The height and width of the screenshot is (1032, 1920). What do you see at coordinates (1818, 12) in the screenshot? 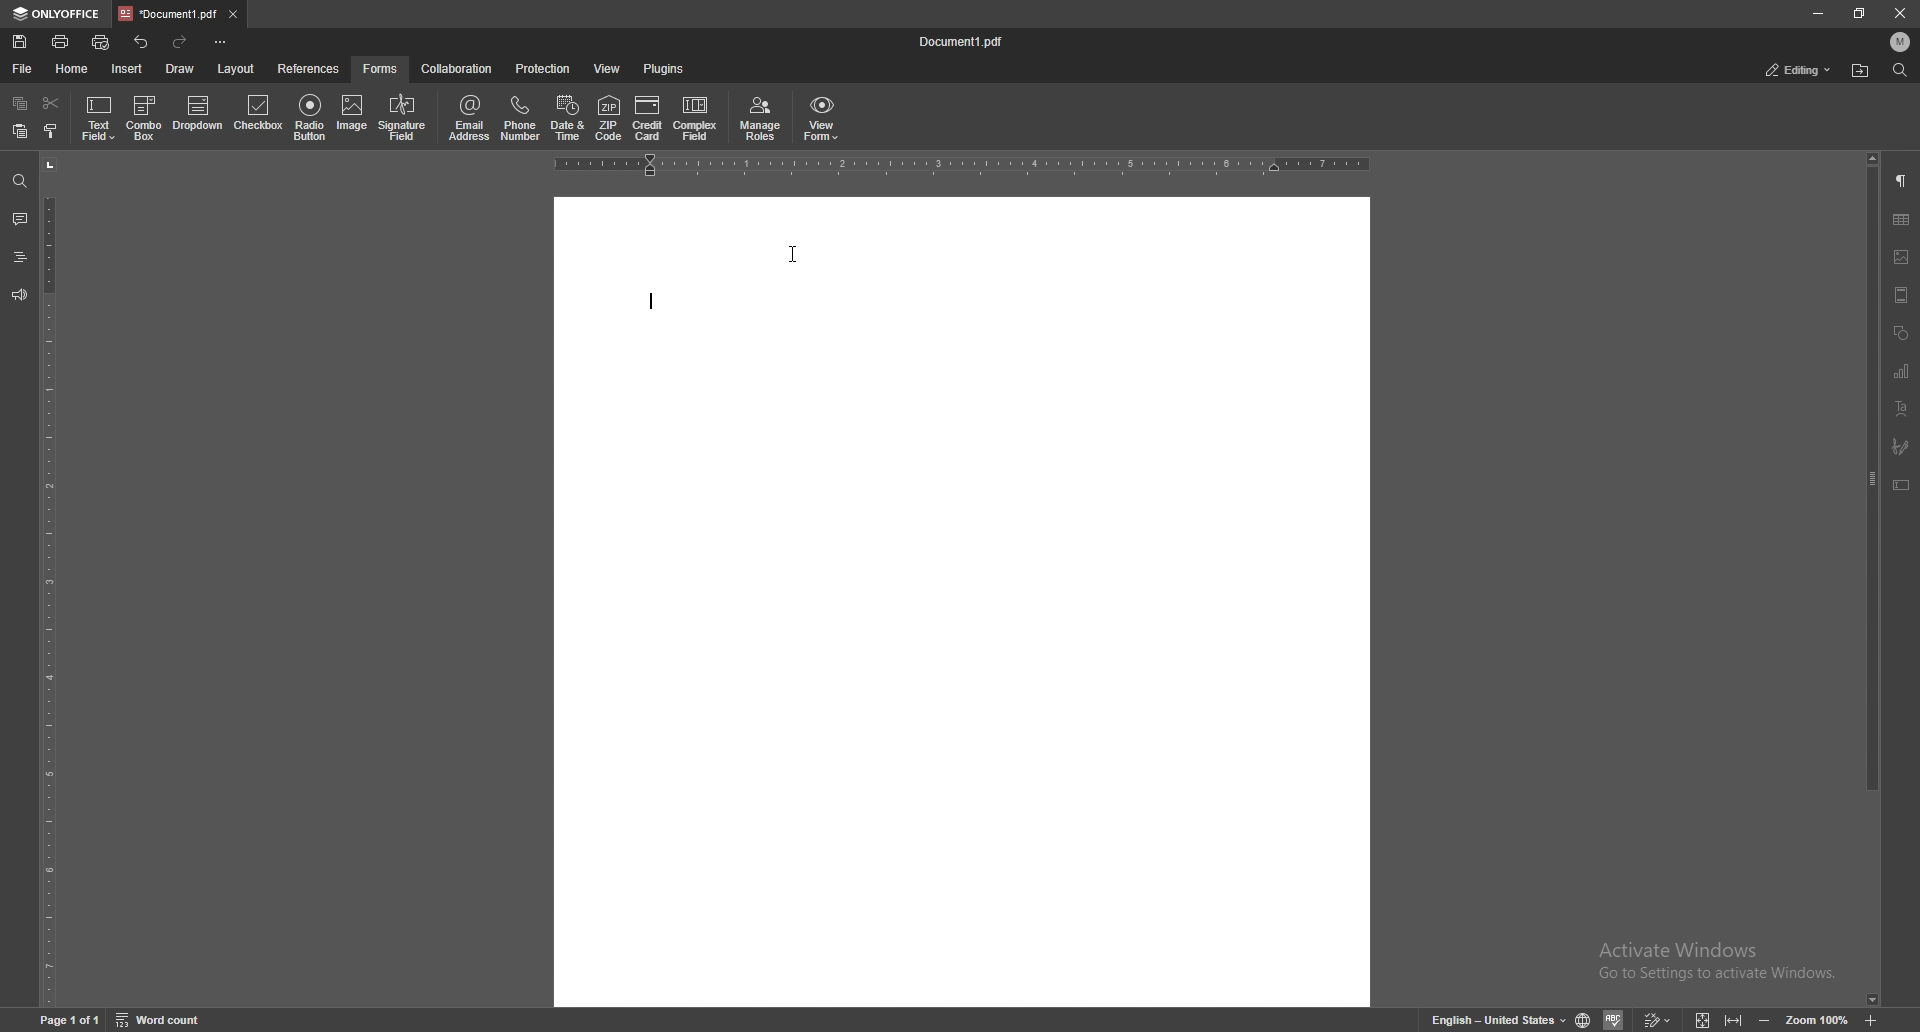
I see `minimize` at bounding box center [1818, 12].